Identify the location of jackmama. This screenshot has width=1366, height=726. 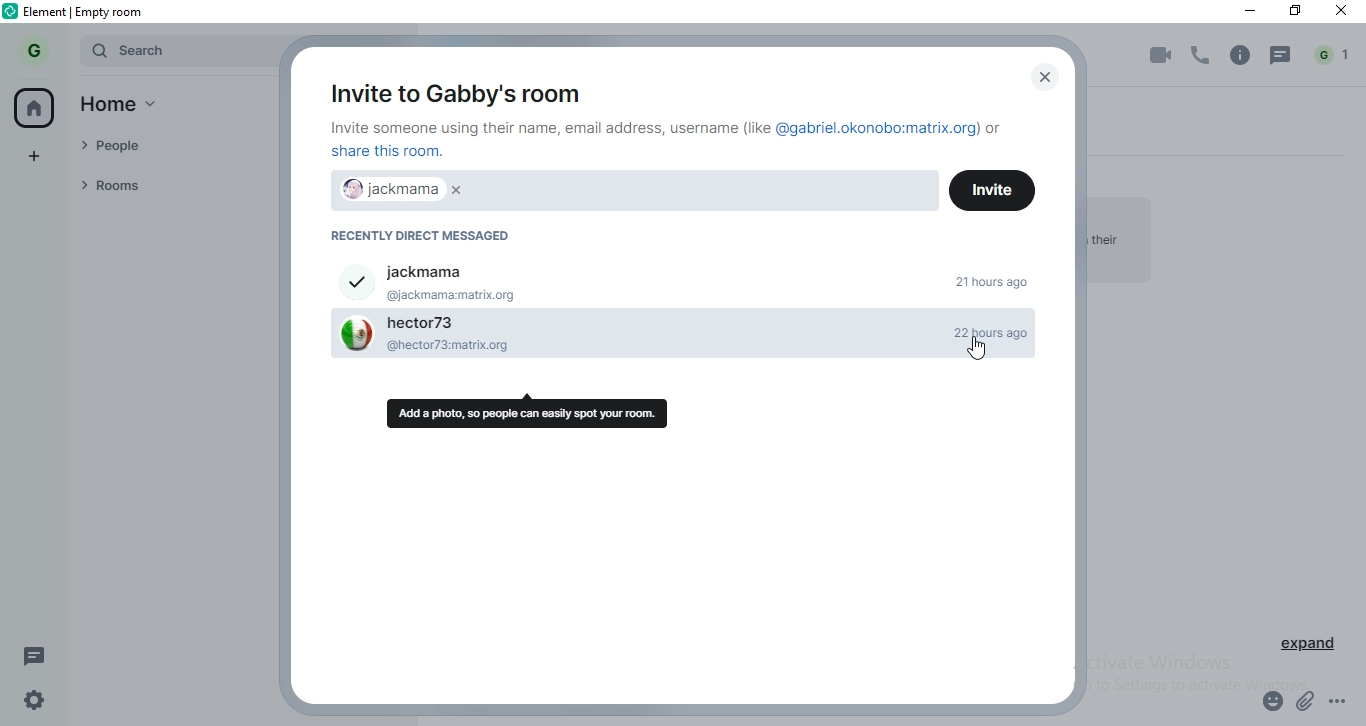
(682, 278).